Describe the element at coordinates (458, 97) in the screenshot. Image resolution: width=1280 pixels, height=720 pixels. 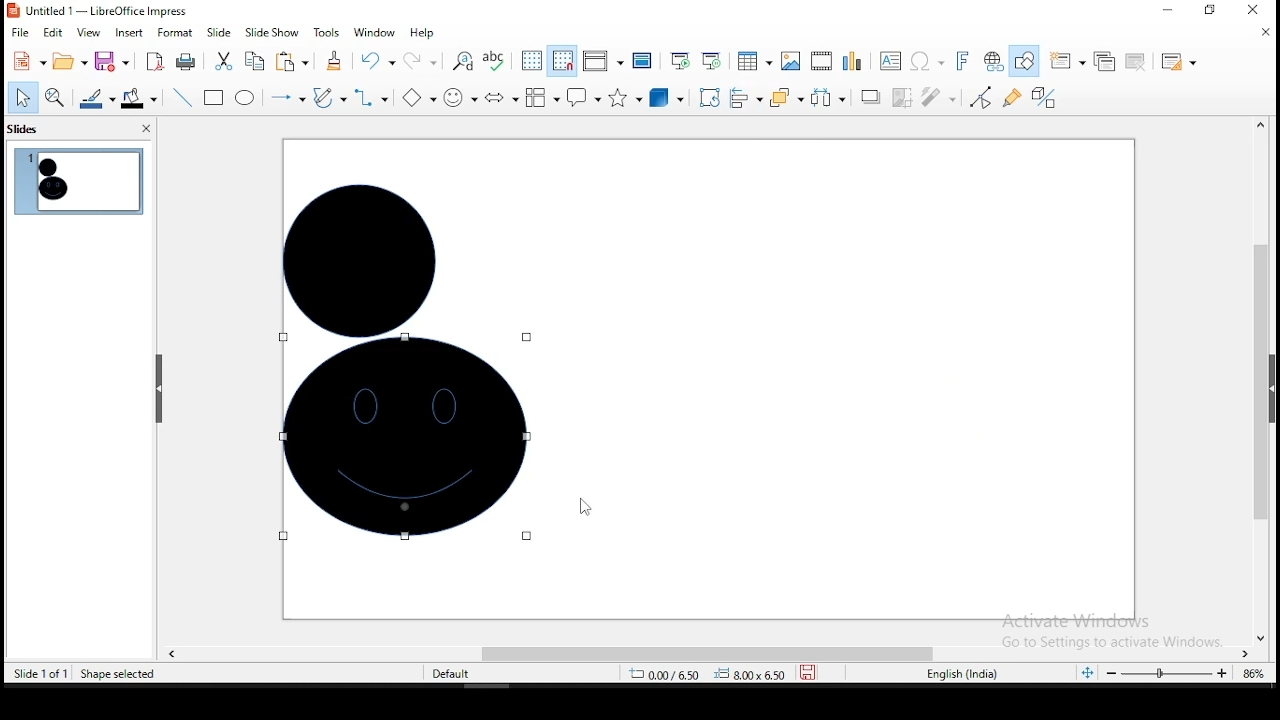
I see `symbol shapes` at that location.